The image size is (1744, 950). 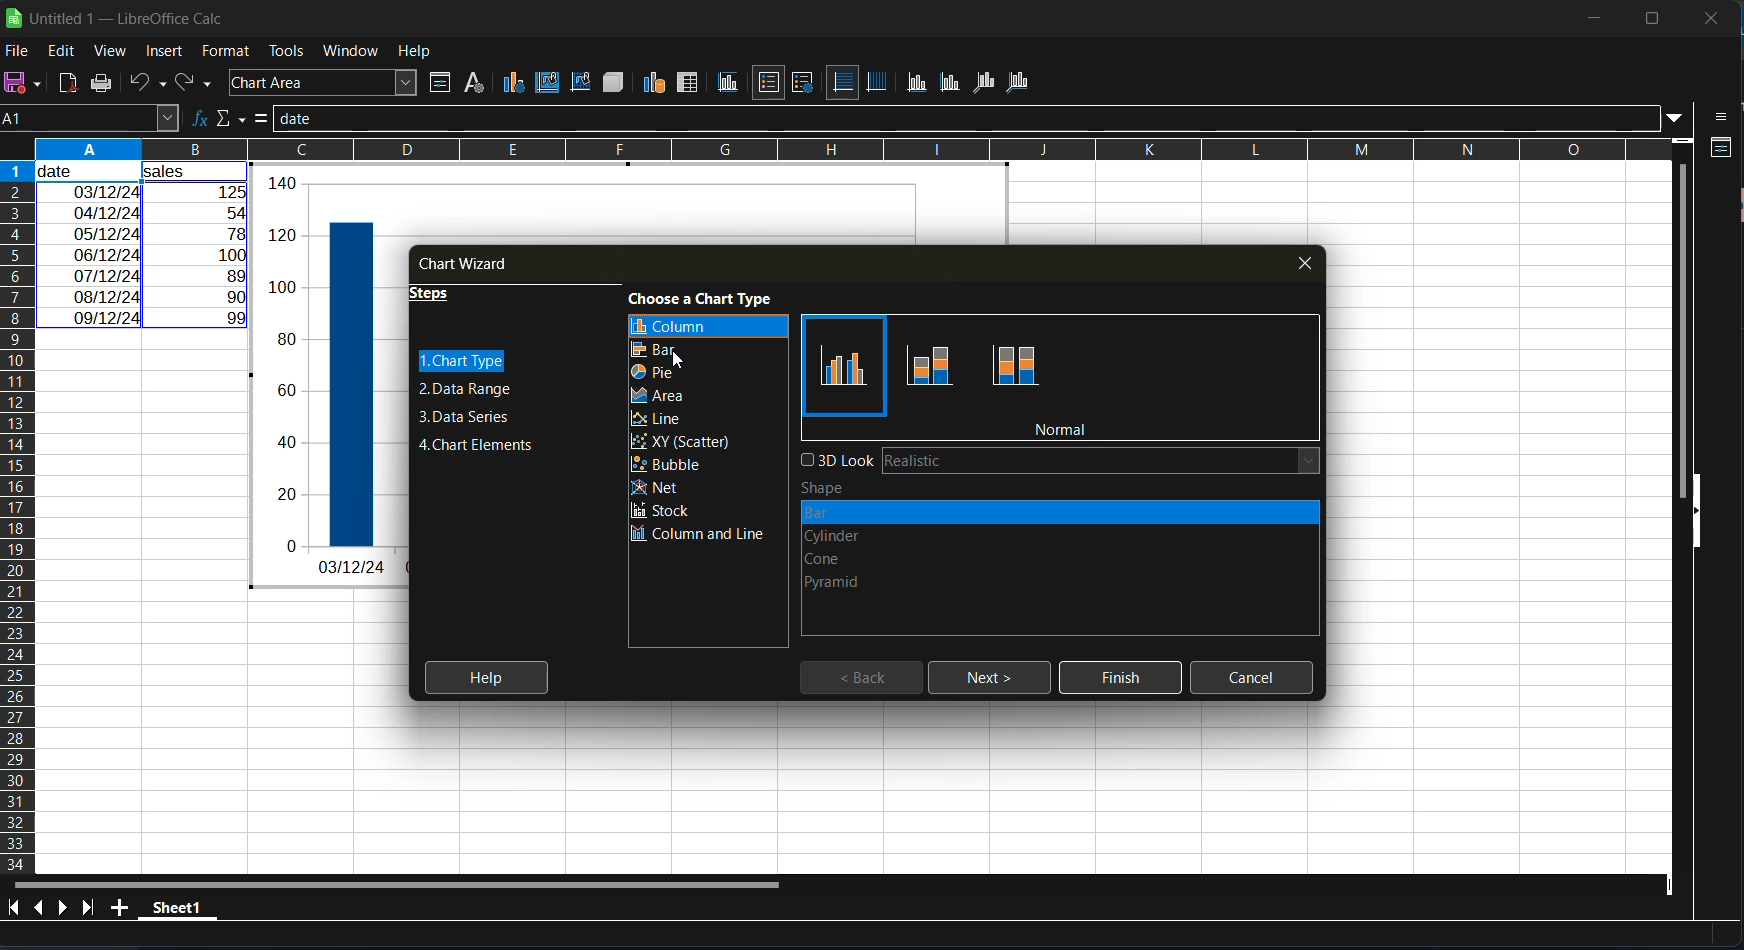 What do you see at coordinates (143, 246) in the screenshot?
I see `selected range` at bounding box center [143, 246].